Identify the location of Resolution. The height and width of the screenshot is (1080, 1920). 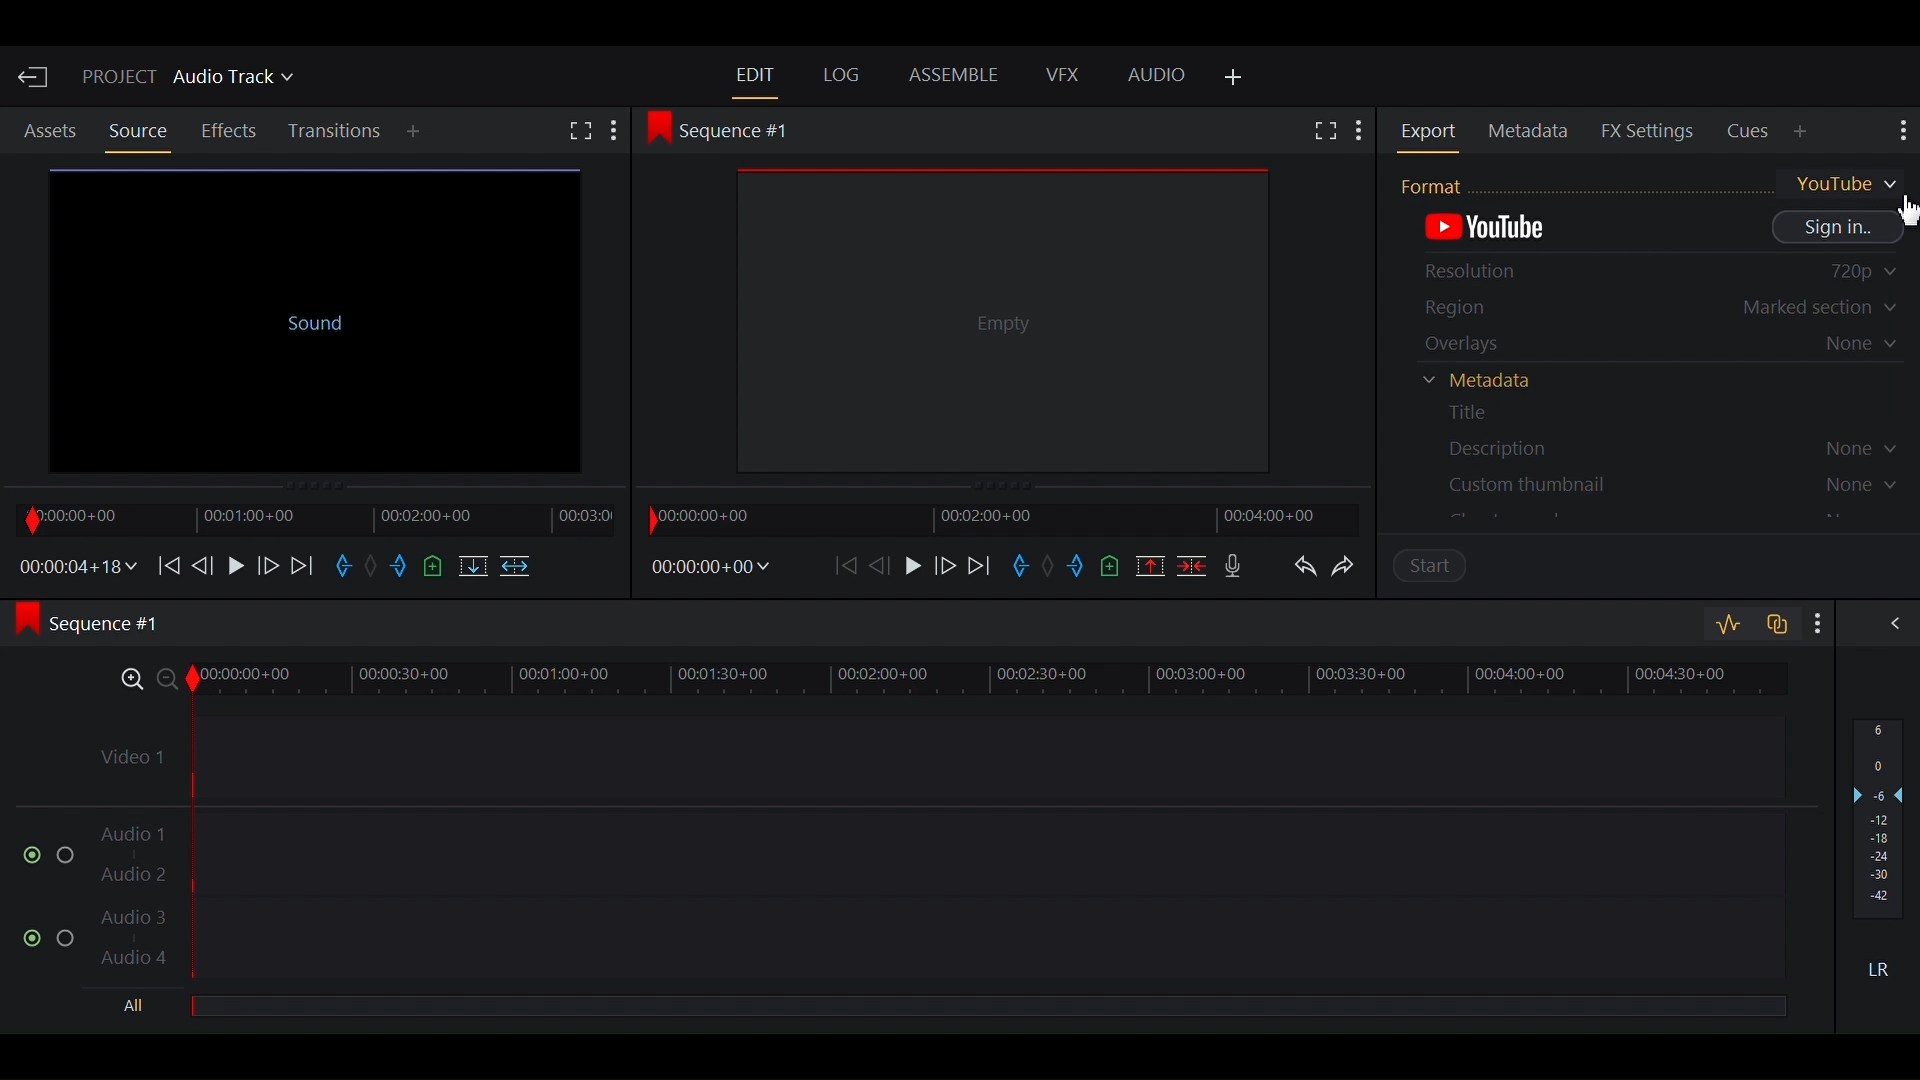
(1655, 274).